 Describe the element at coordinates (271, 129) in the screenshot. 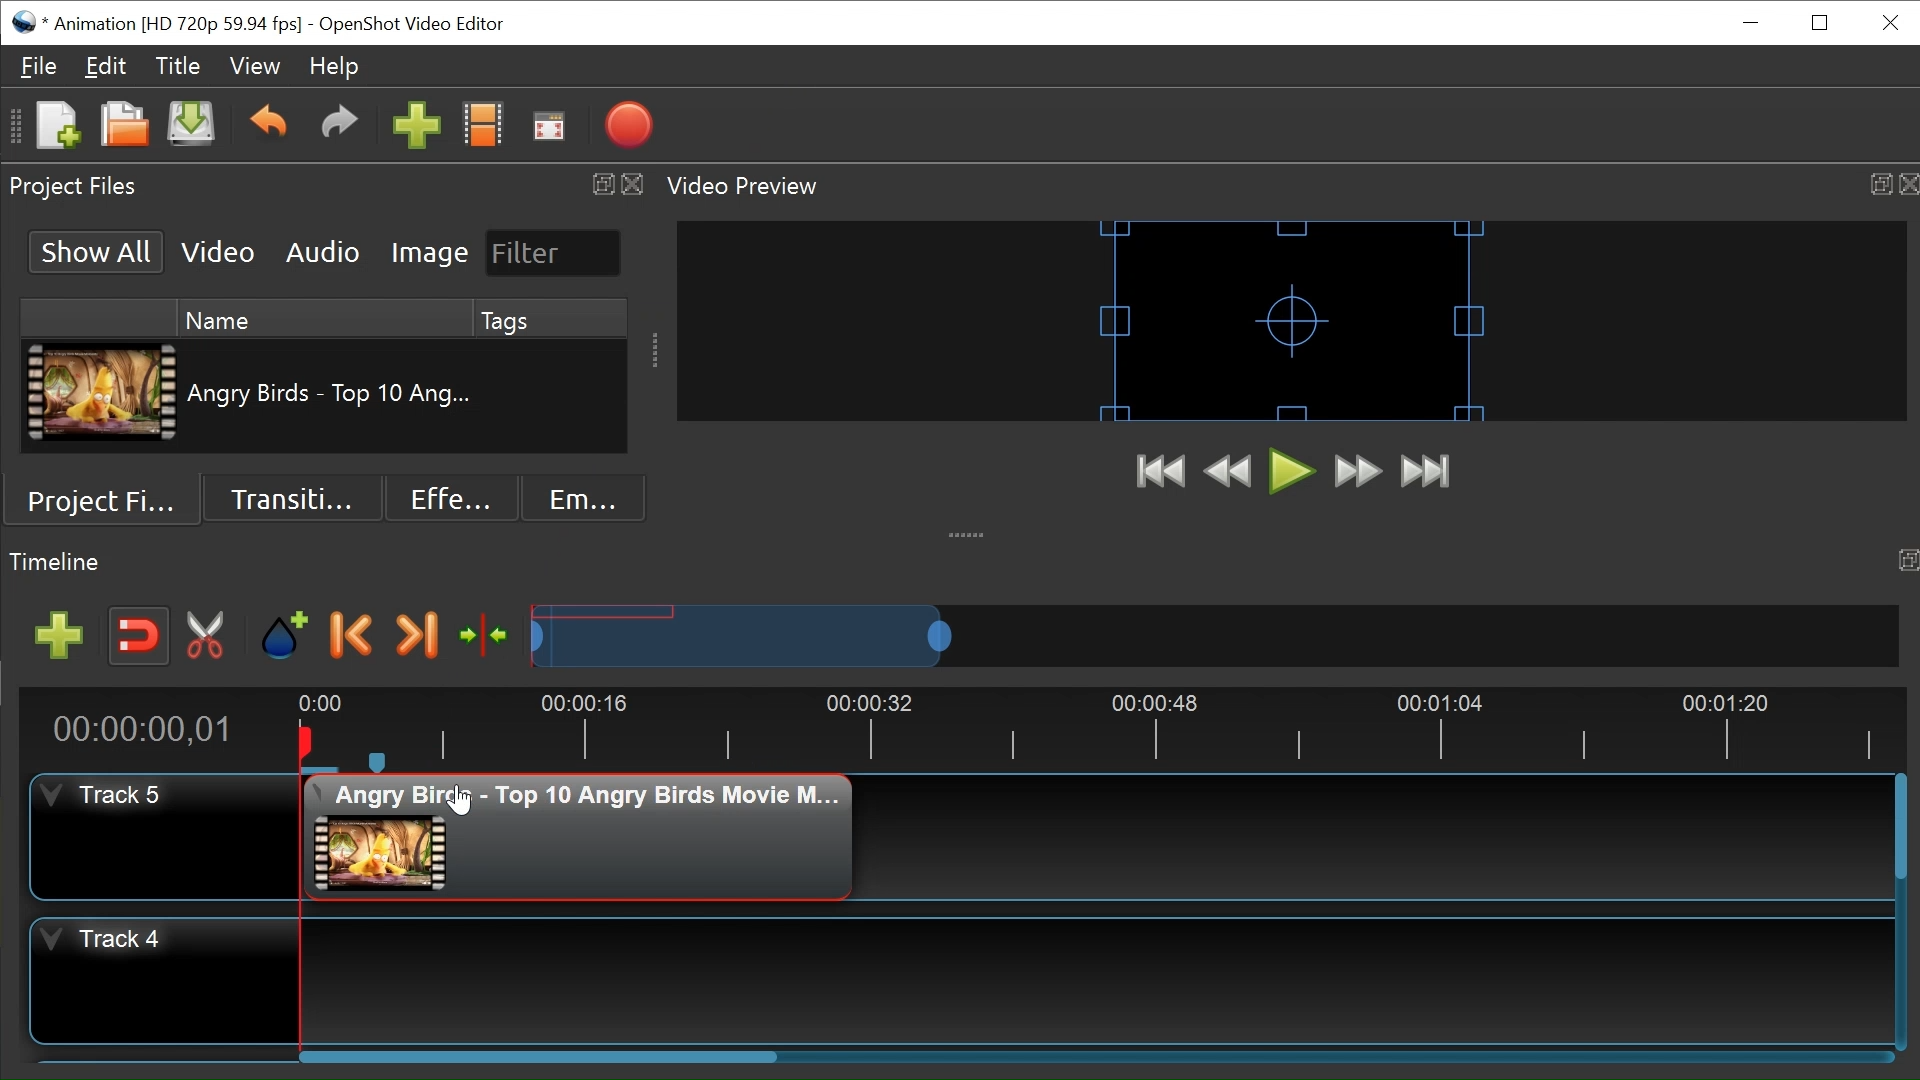

I see `Undo` at that location.